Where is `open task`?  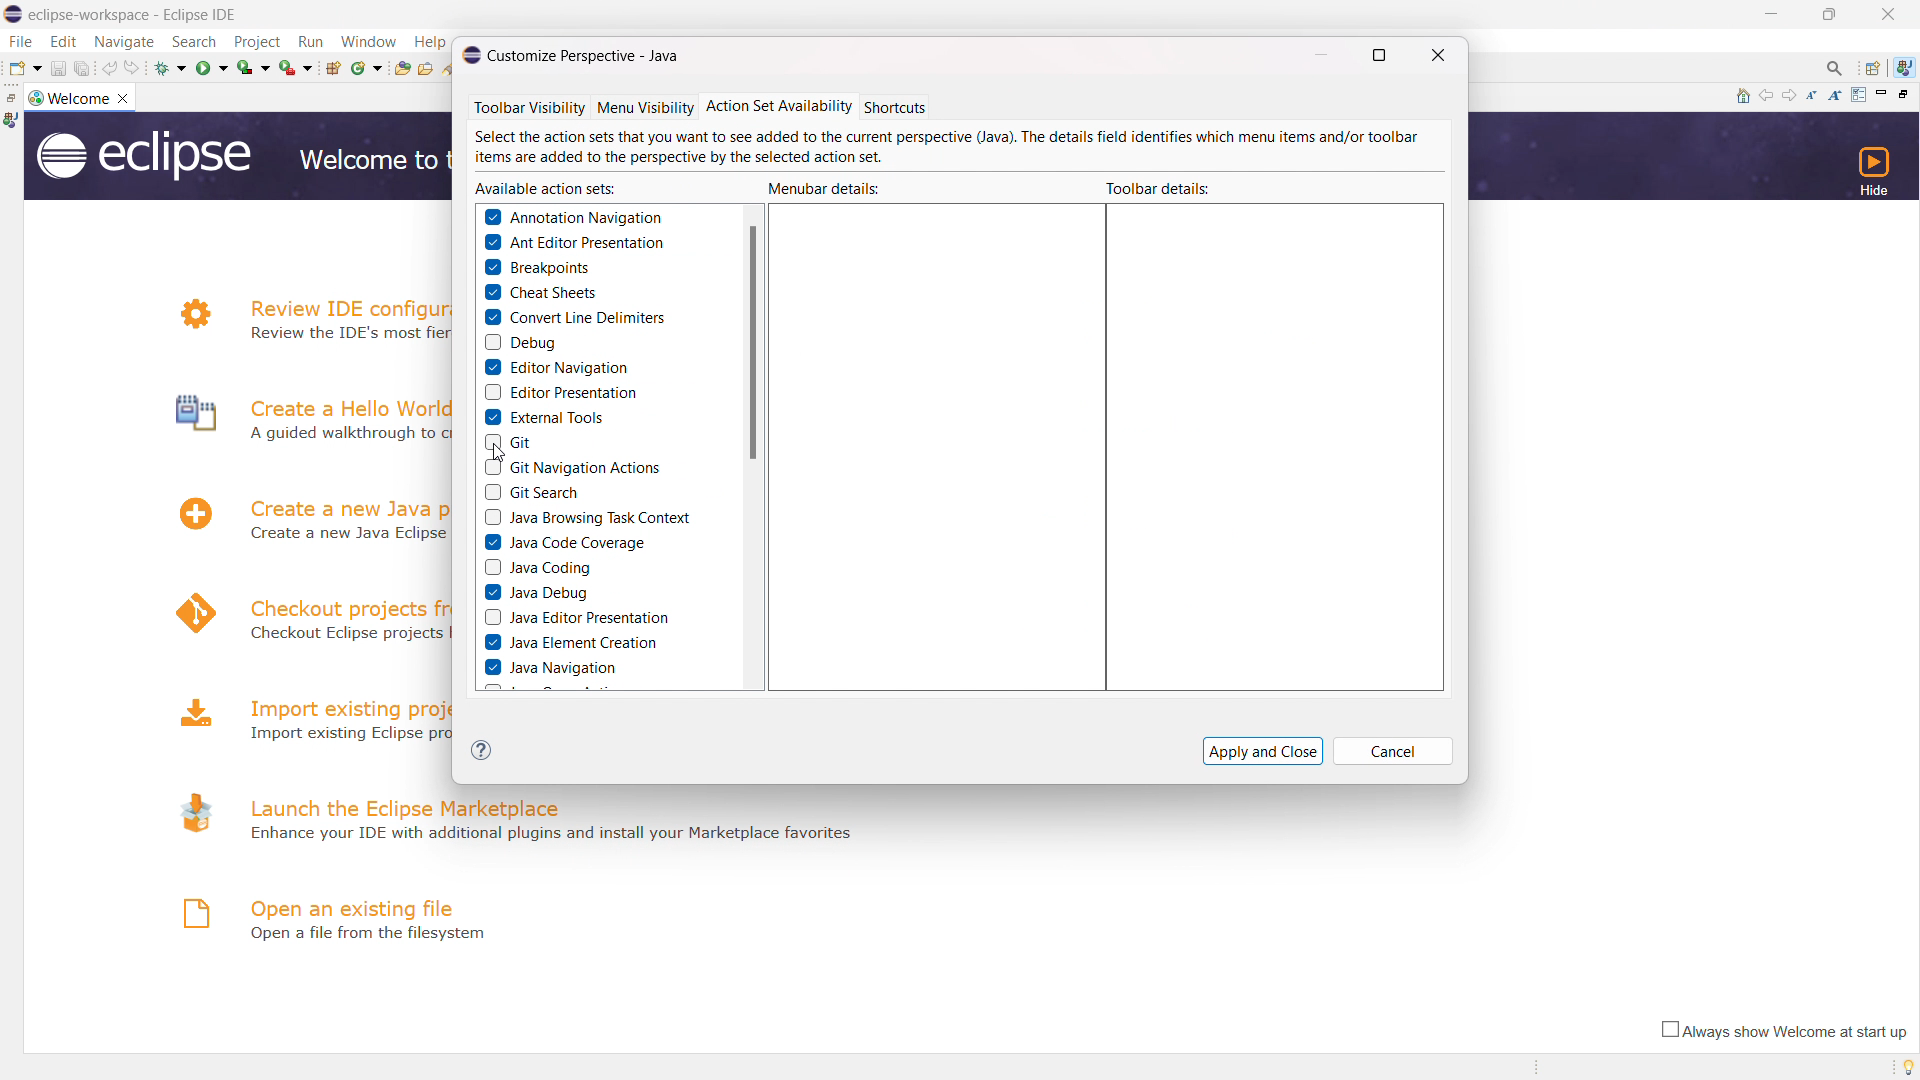 open task is located at coordinates (425, 69).